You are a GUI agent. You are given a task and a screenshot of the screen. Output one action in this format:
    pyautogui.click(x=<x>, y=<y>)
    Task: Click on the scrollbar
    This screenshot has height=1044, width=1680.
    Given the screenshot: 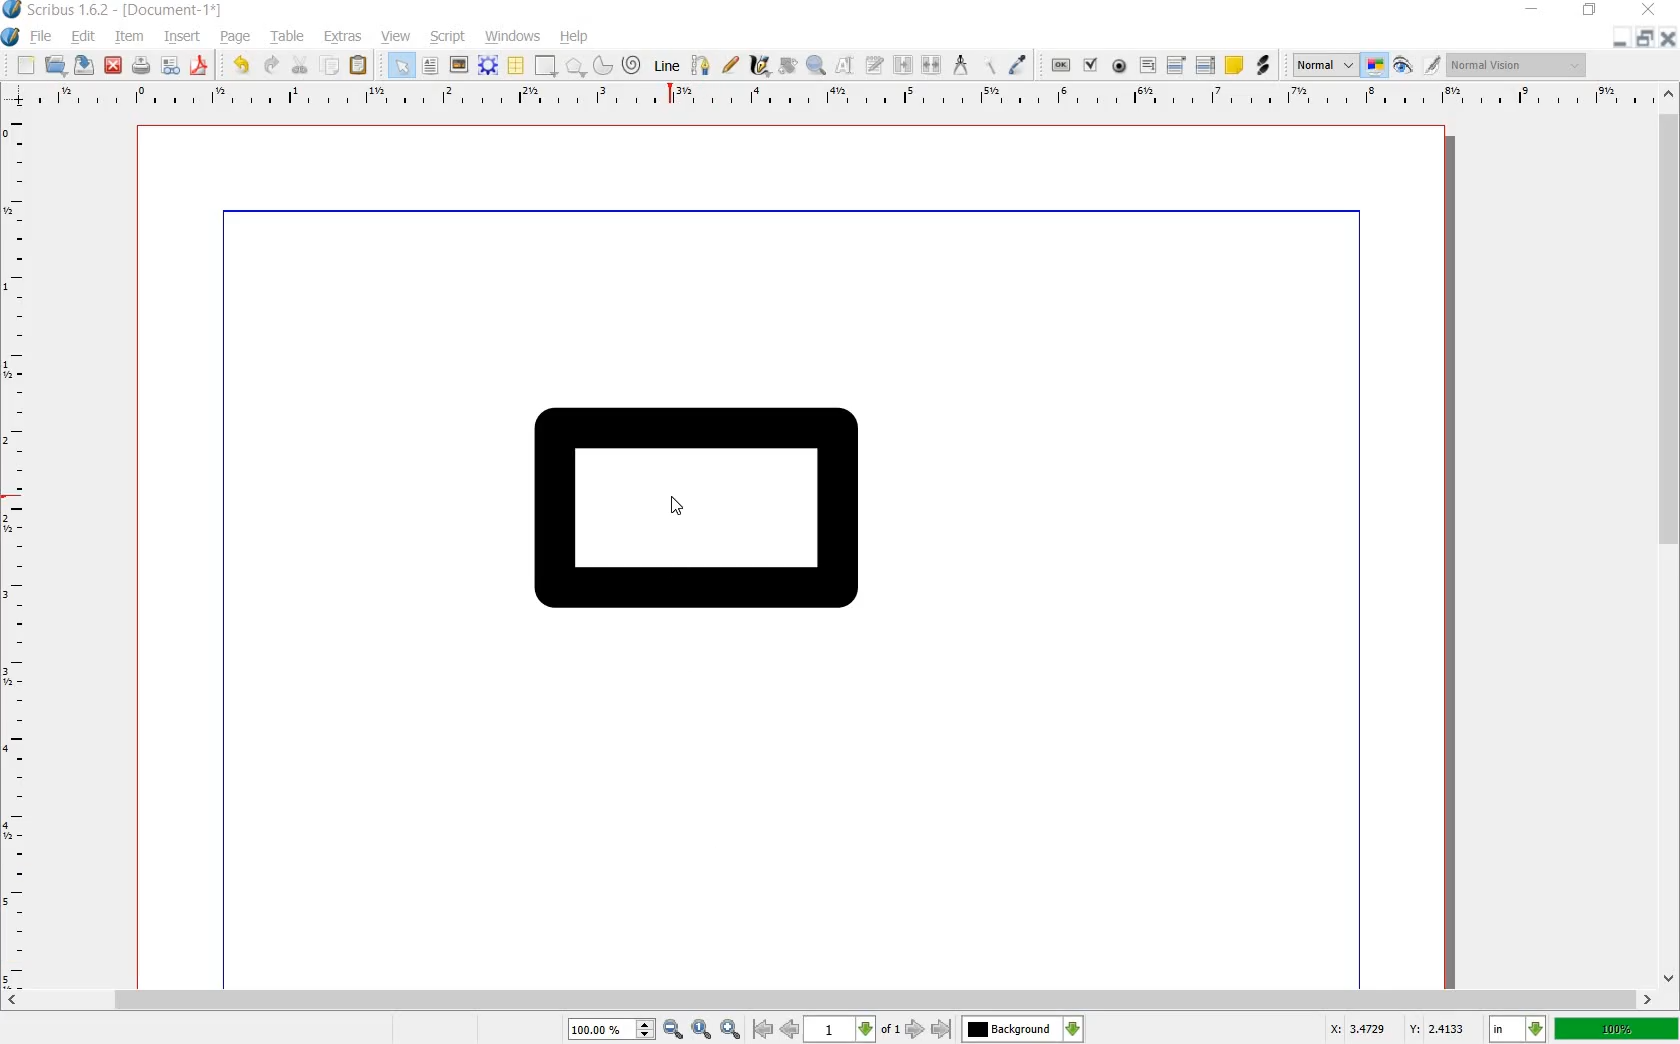 What is the action you would take?
    pyautogui.click(x=1670, y=538)
    